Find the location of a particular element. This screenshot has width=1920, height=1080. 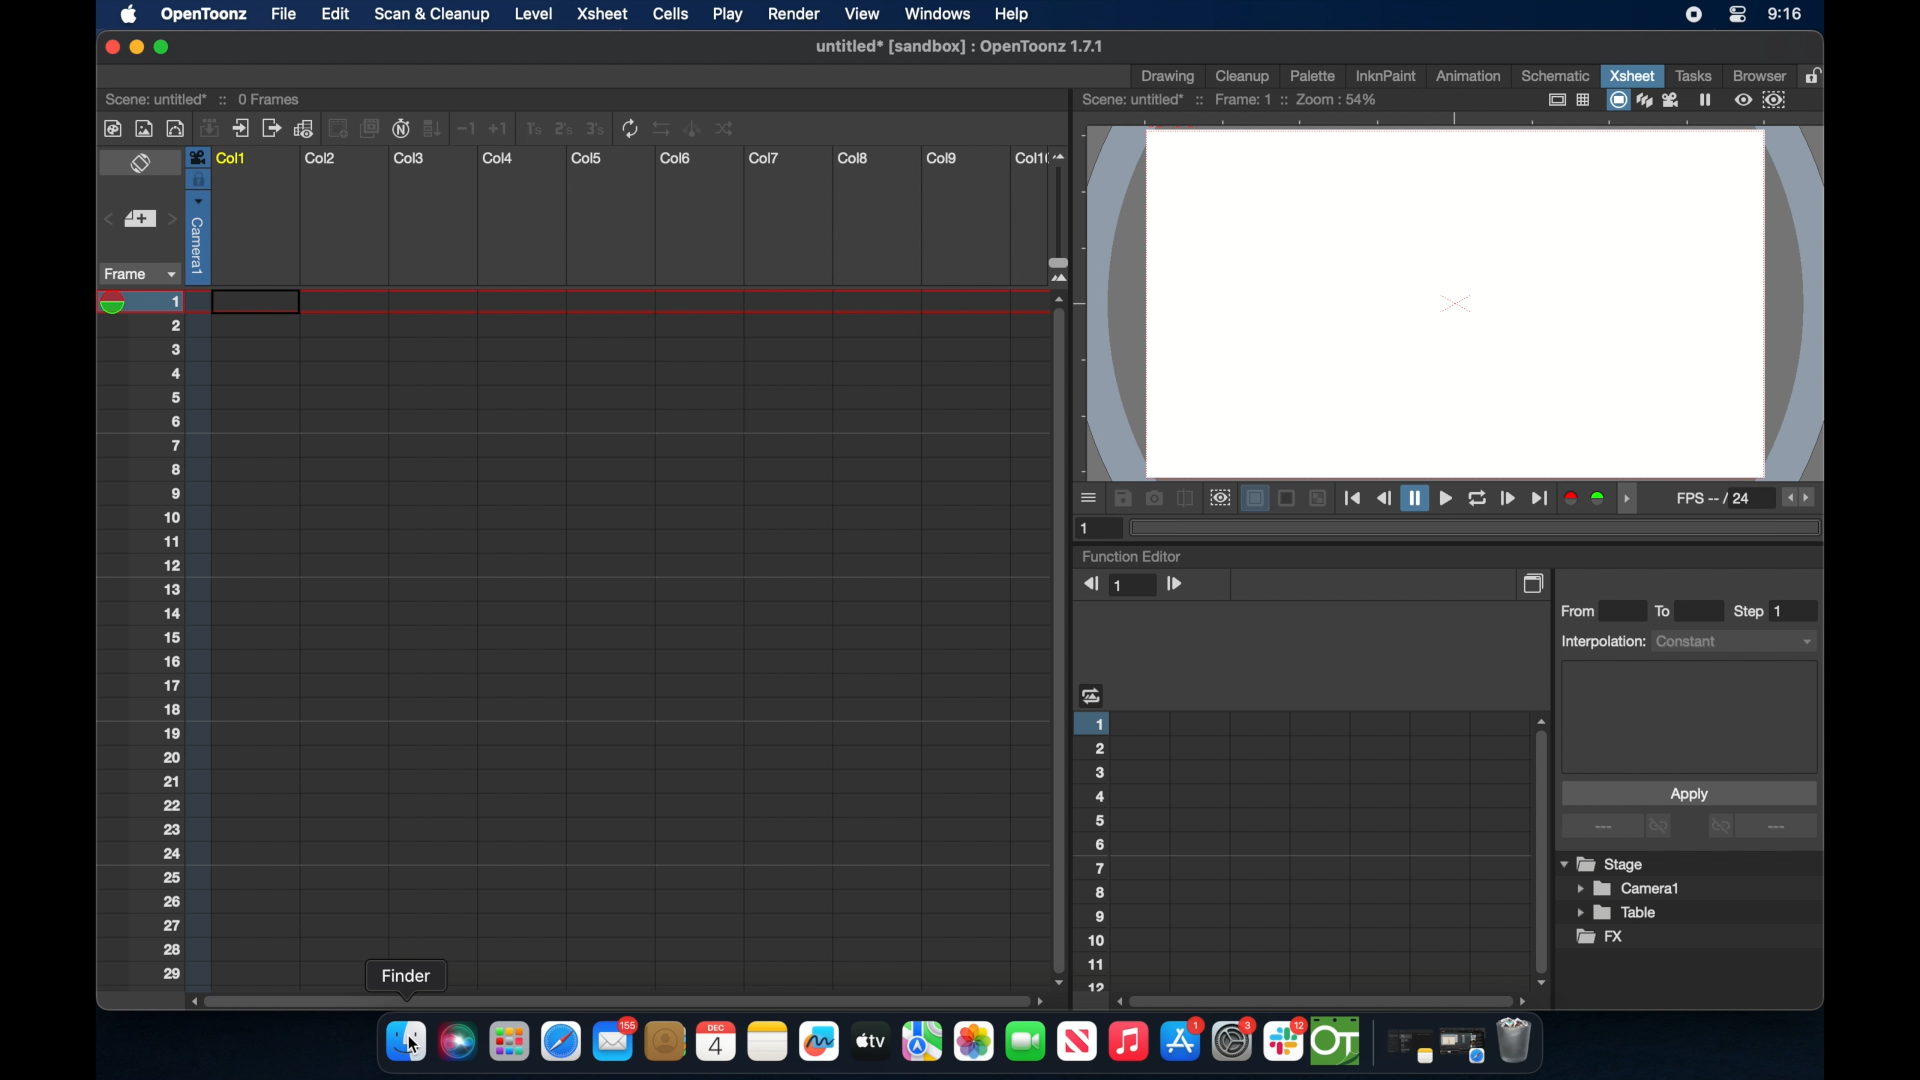

canvas is located at coordinates (1454, 302).